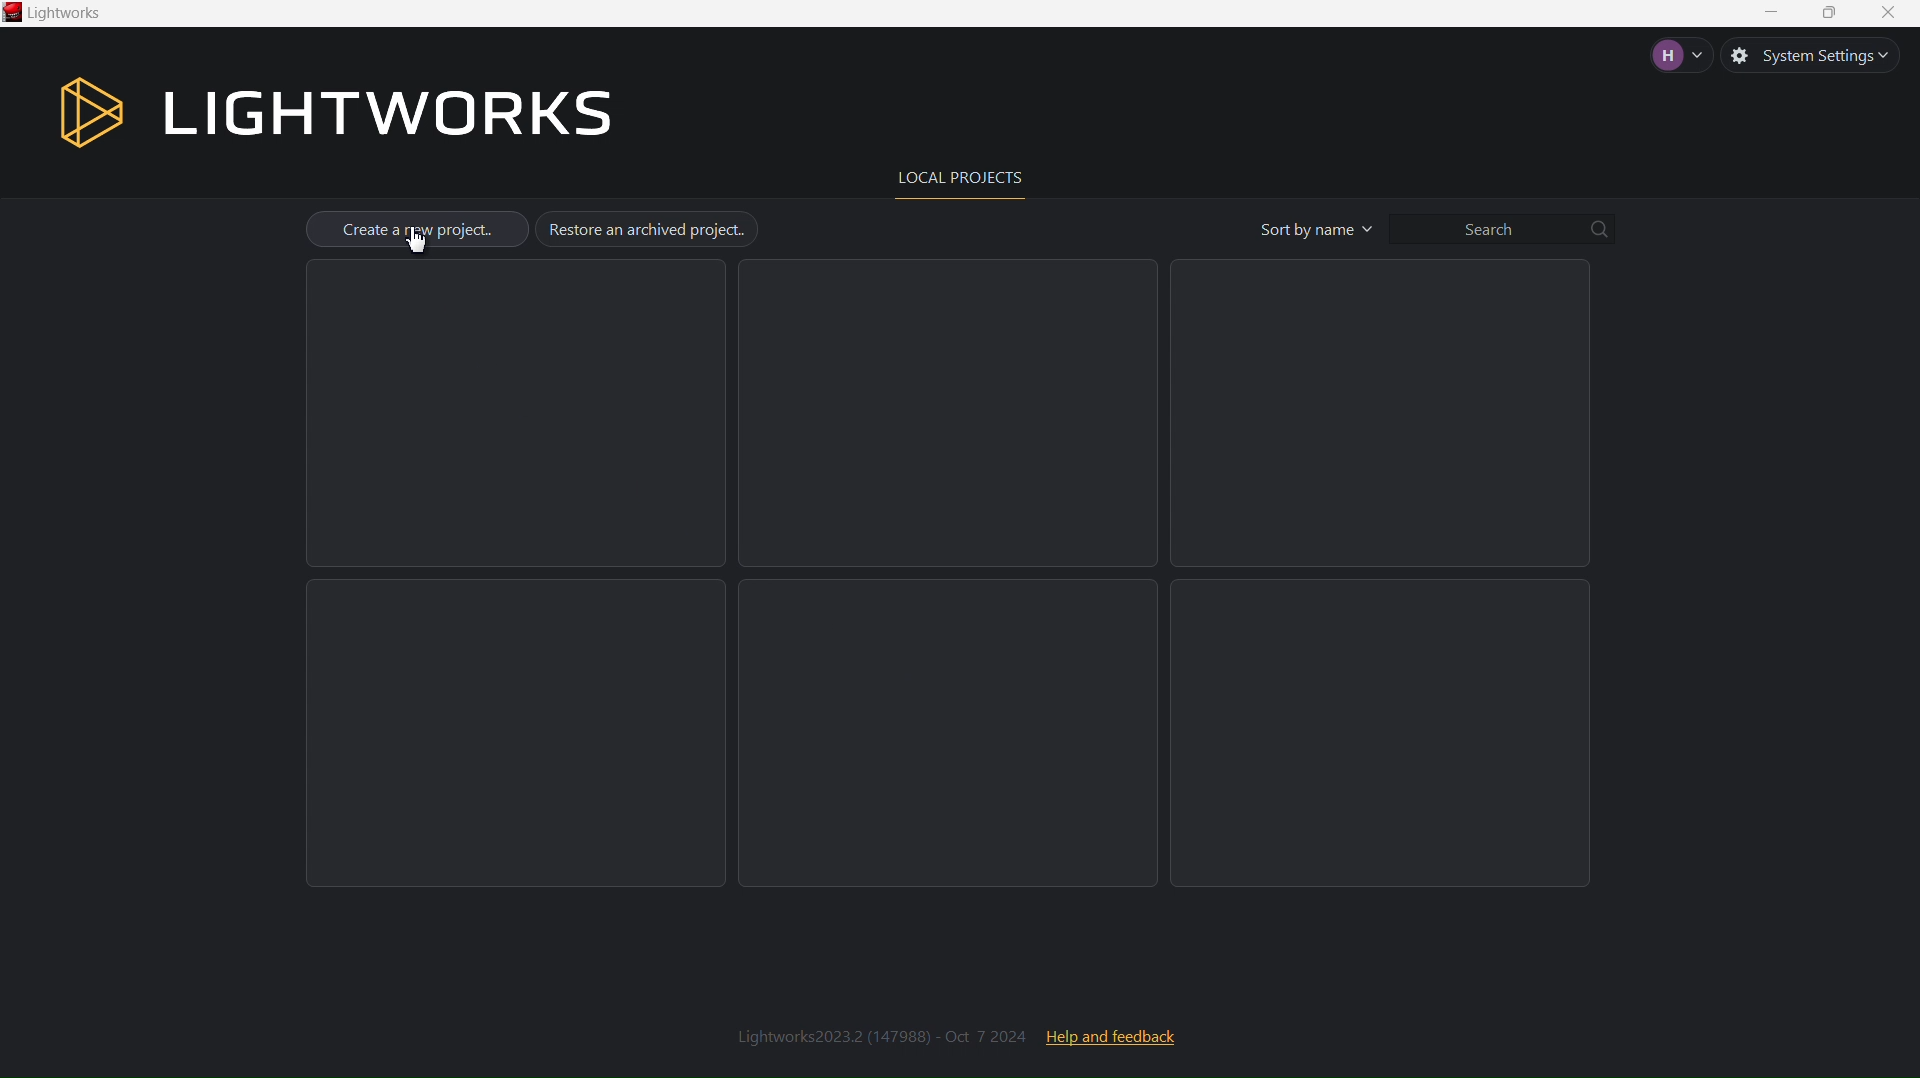 This screenshot has height=1078, width=1920. What do you see at coordinates (1381, 415) in the screenshot?
I see `Empty Project` at bounding box center [1381, 415].